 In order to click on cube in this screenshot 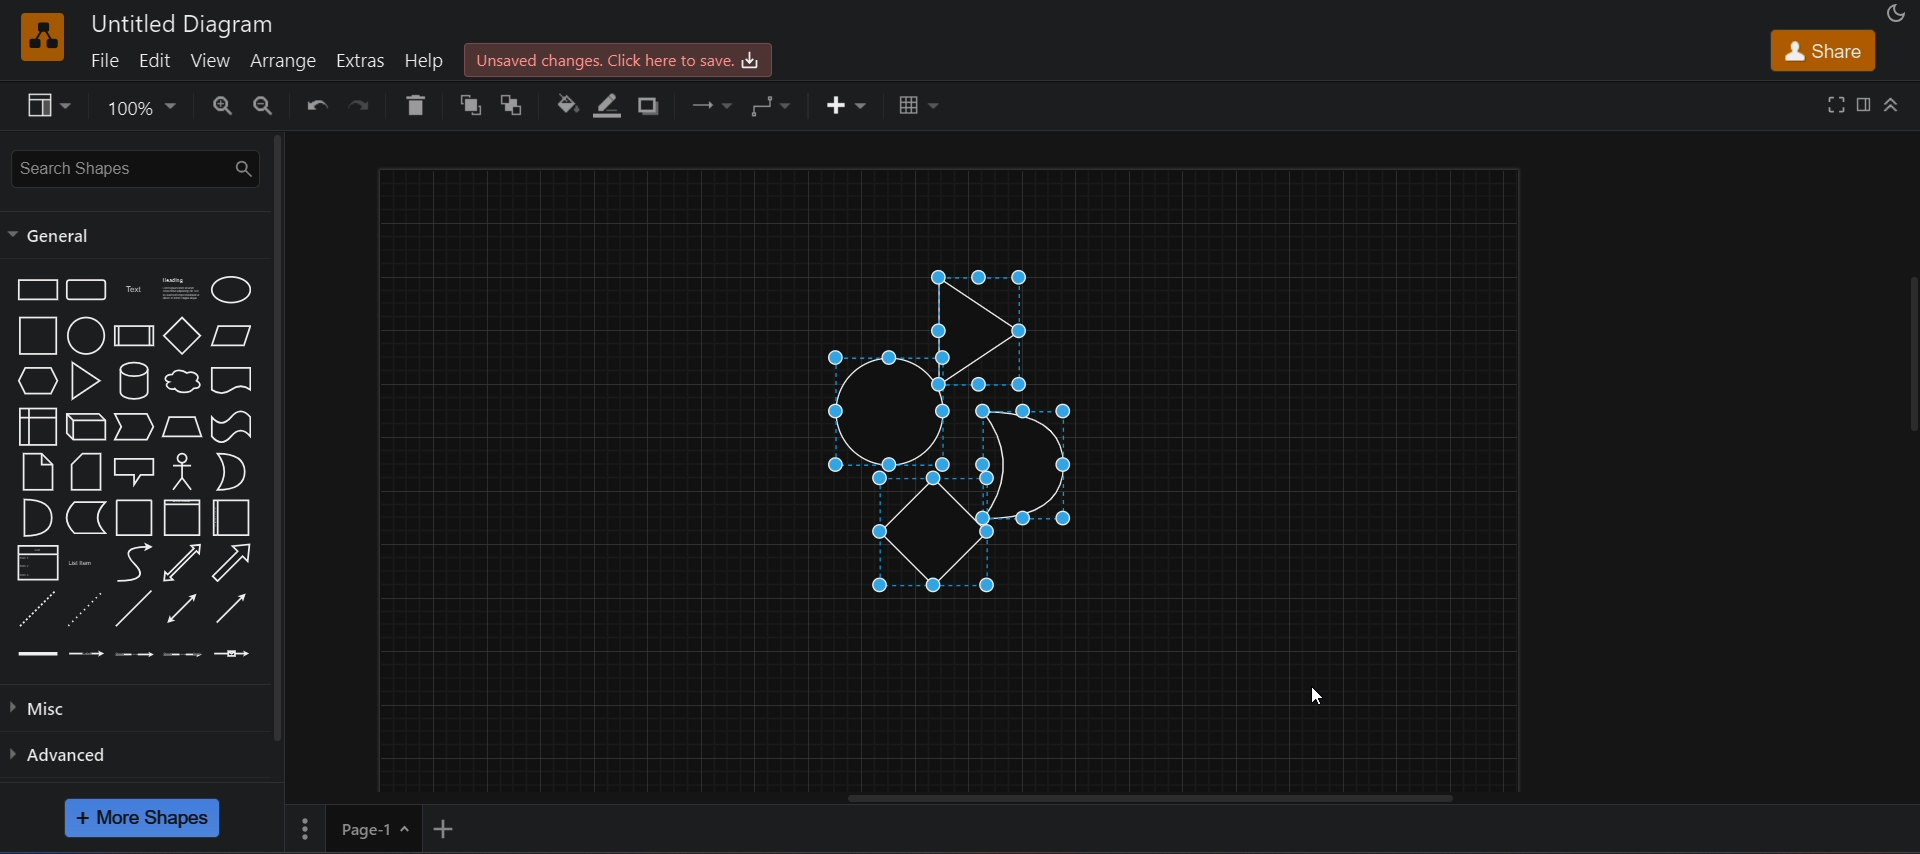, I will do `click(83, 427)`.